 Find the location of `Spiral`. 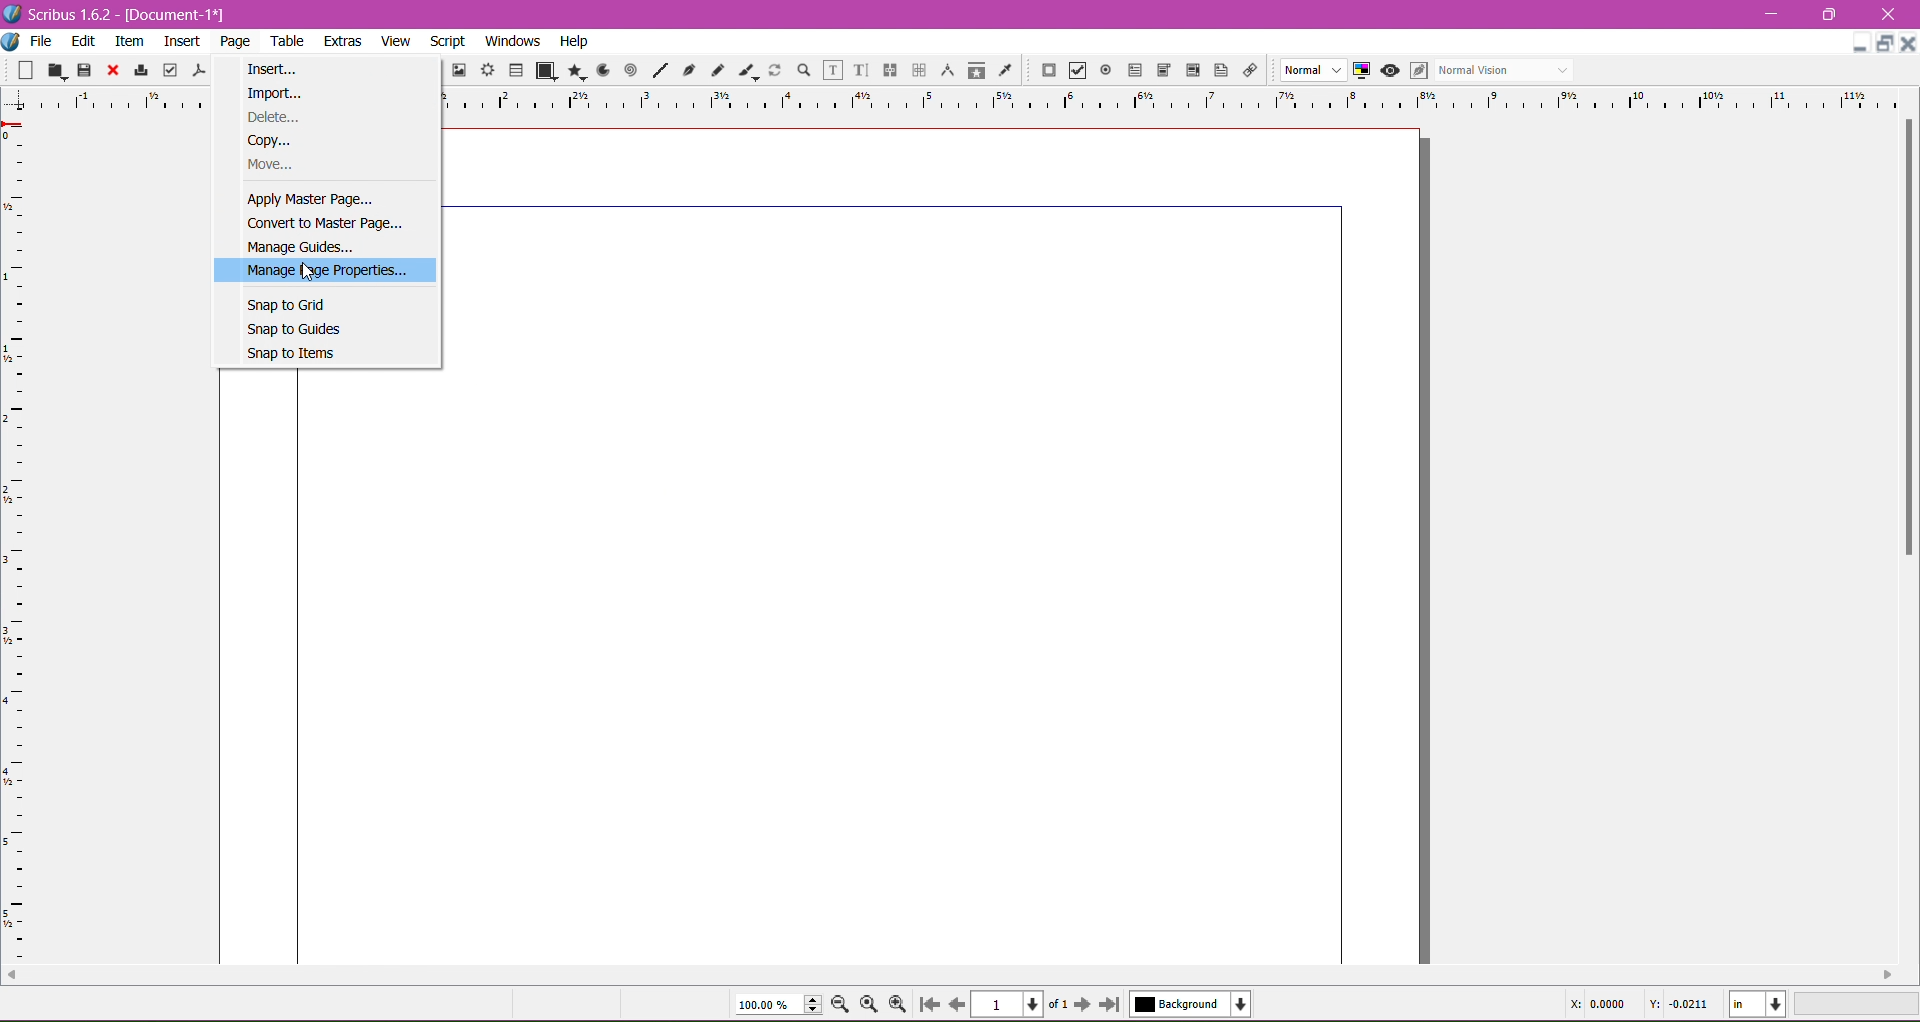

Spiral is located at coordinates (630, 71).